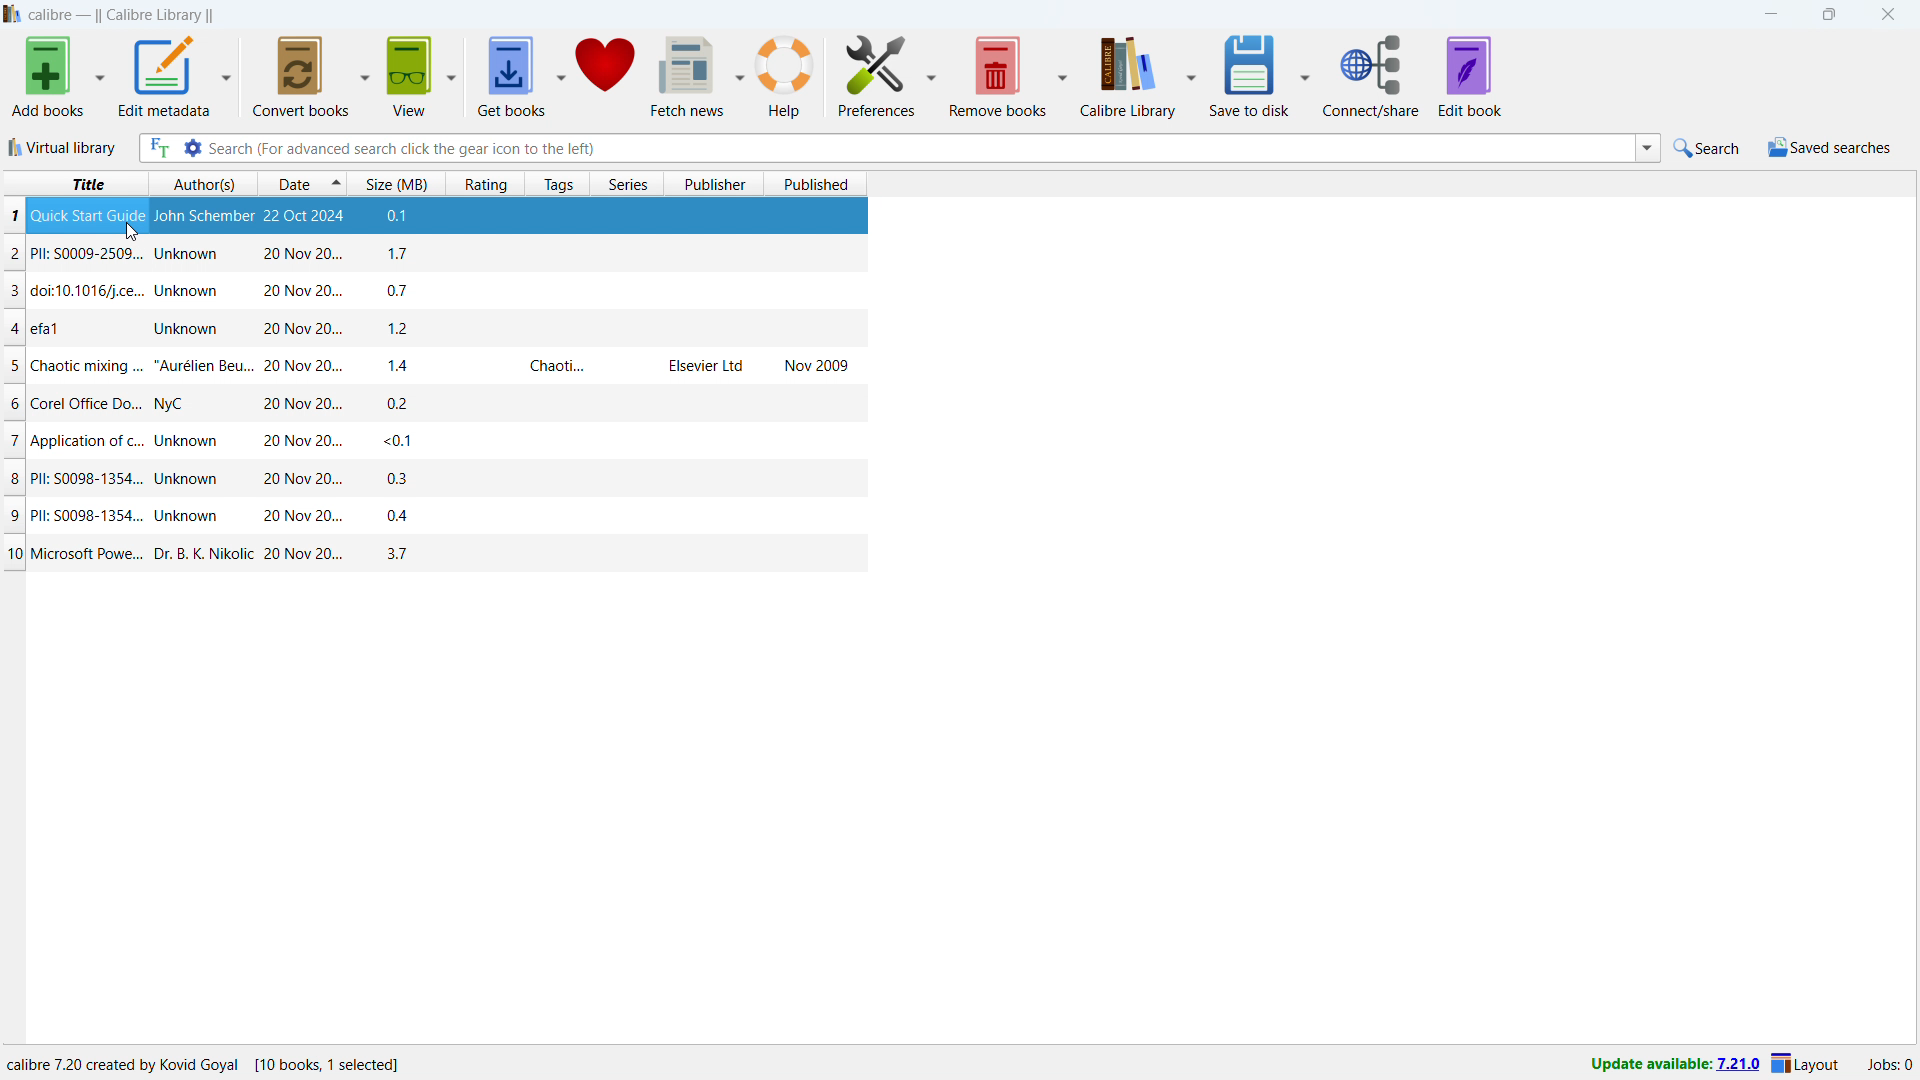  Describe the element at coordinates (203, 183) in the screenshot. I see `sort by authors` at that location.